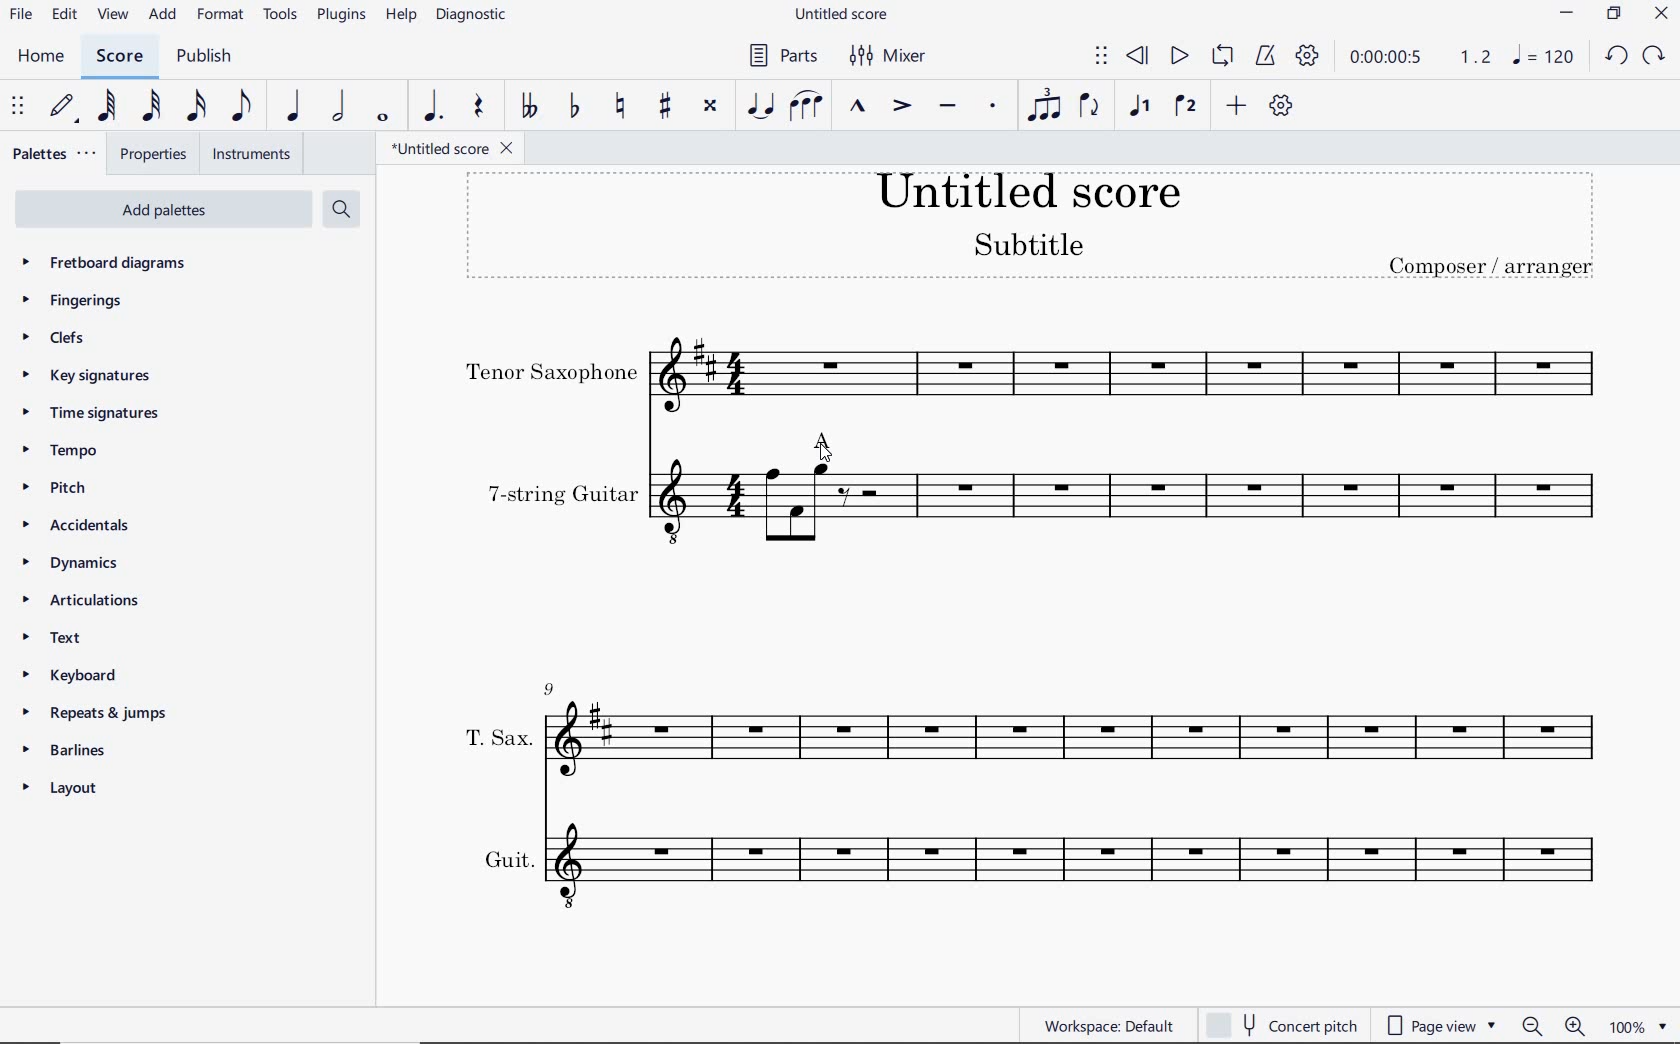 Image resolution: width=1680 pixels, height=1044 pixels. Describe the element at coordinates (1045, 107) in the screenshot. I see `TUPLET` at that location.